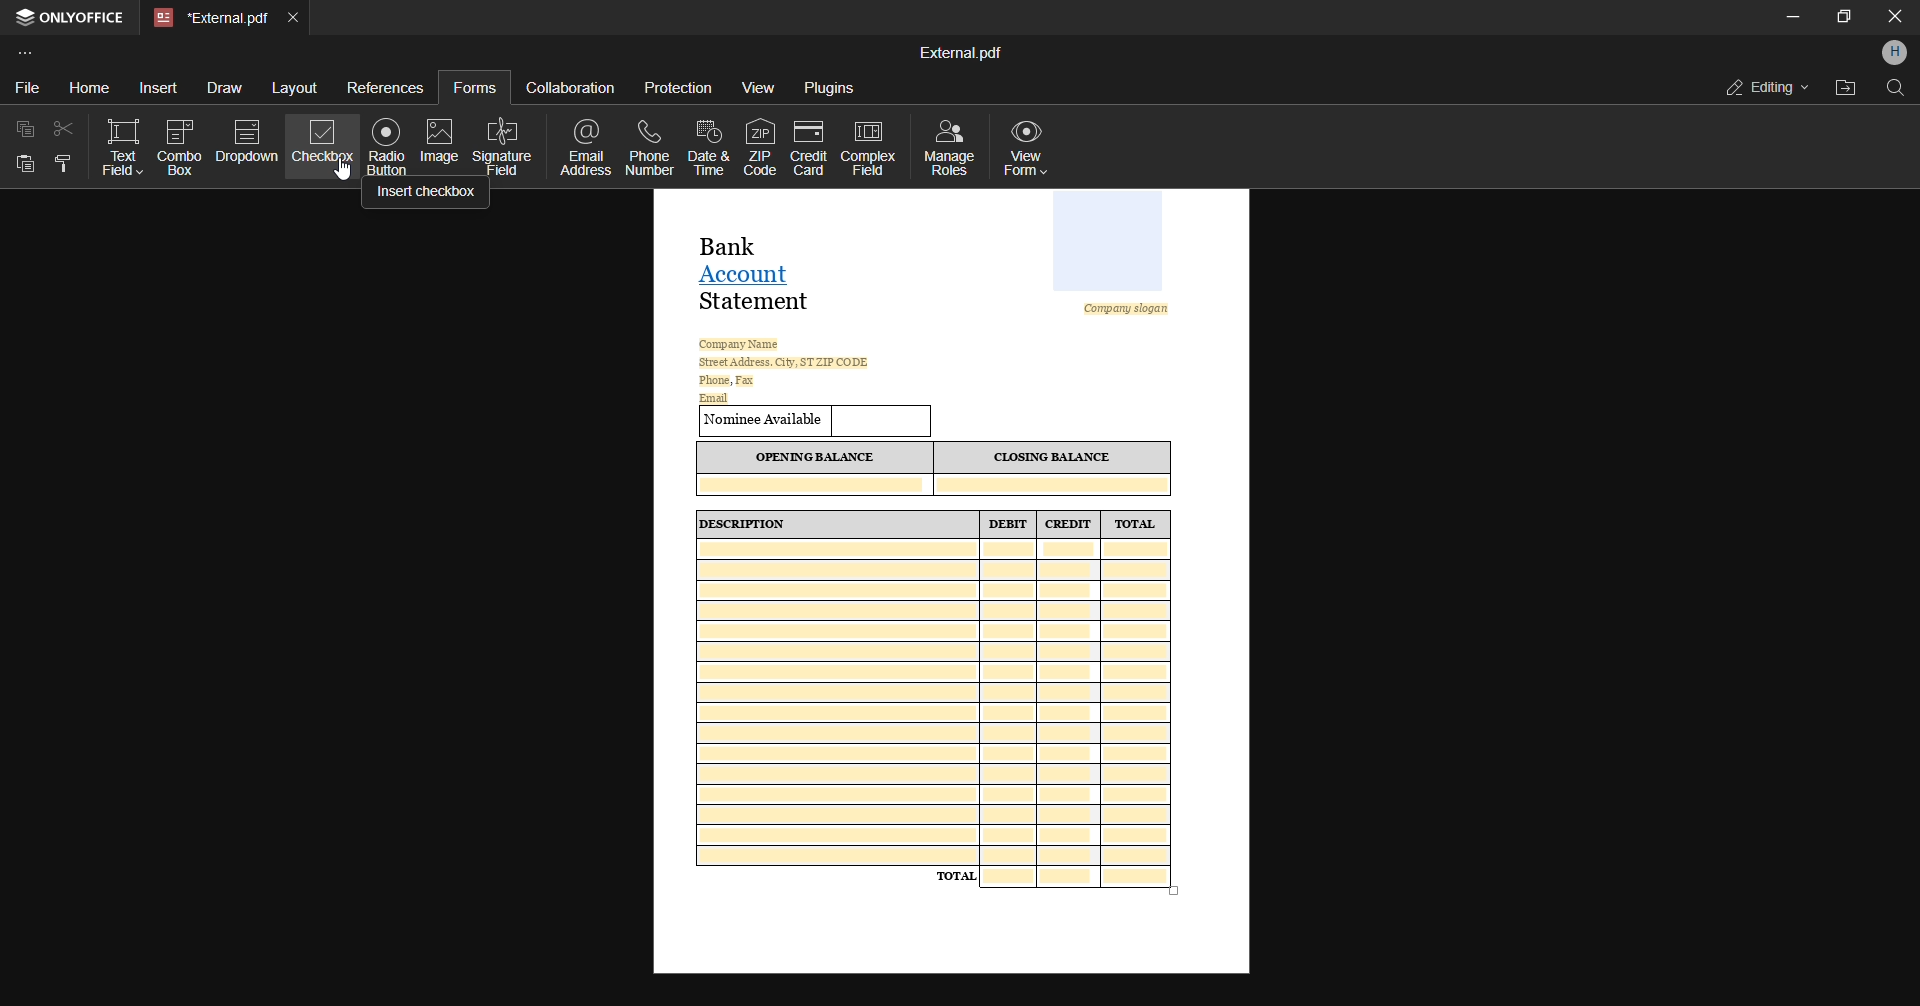 The image size is (1920, 1006). What do you see at coordinates (210, 18) in the screenshot?
I see `current open pdf` at bounding box center [210, 18].